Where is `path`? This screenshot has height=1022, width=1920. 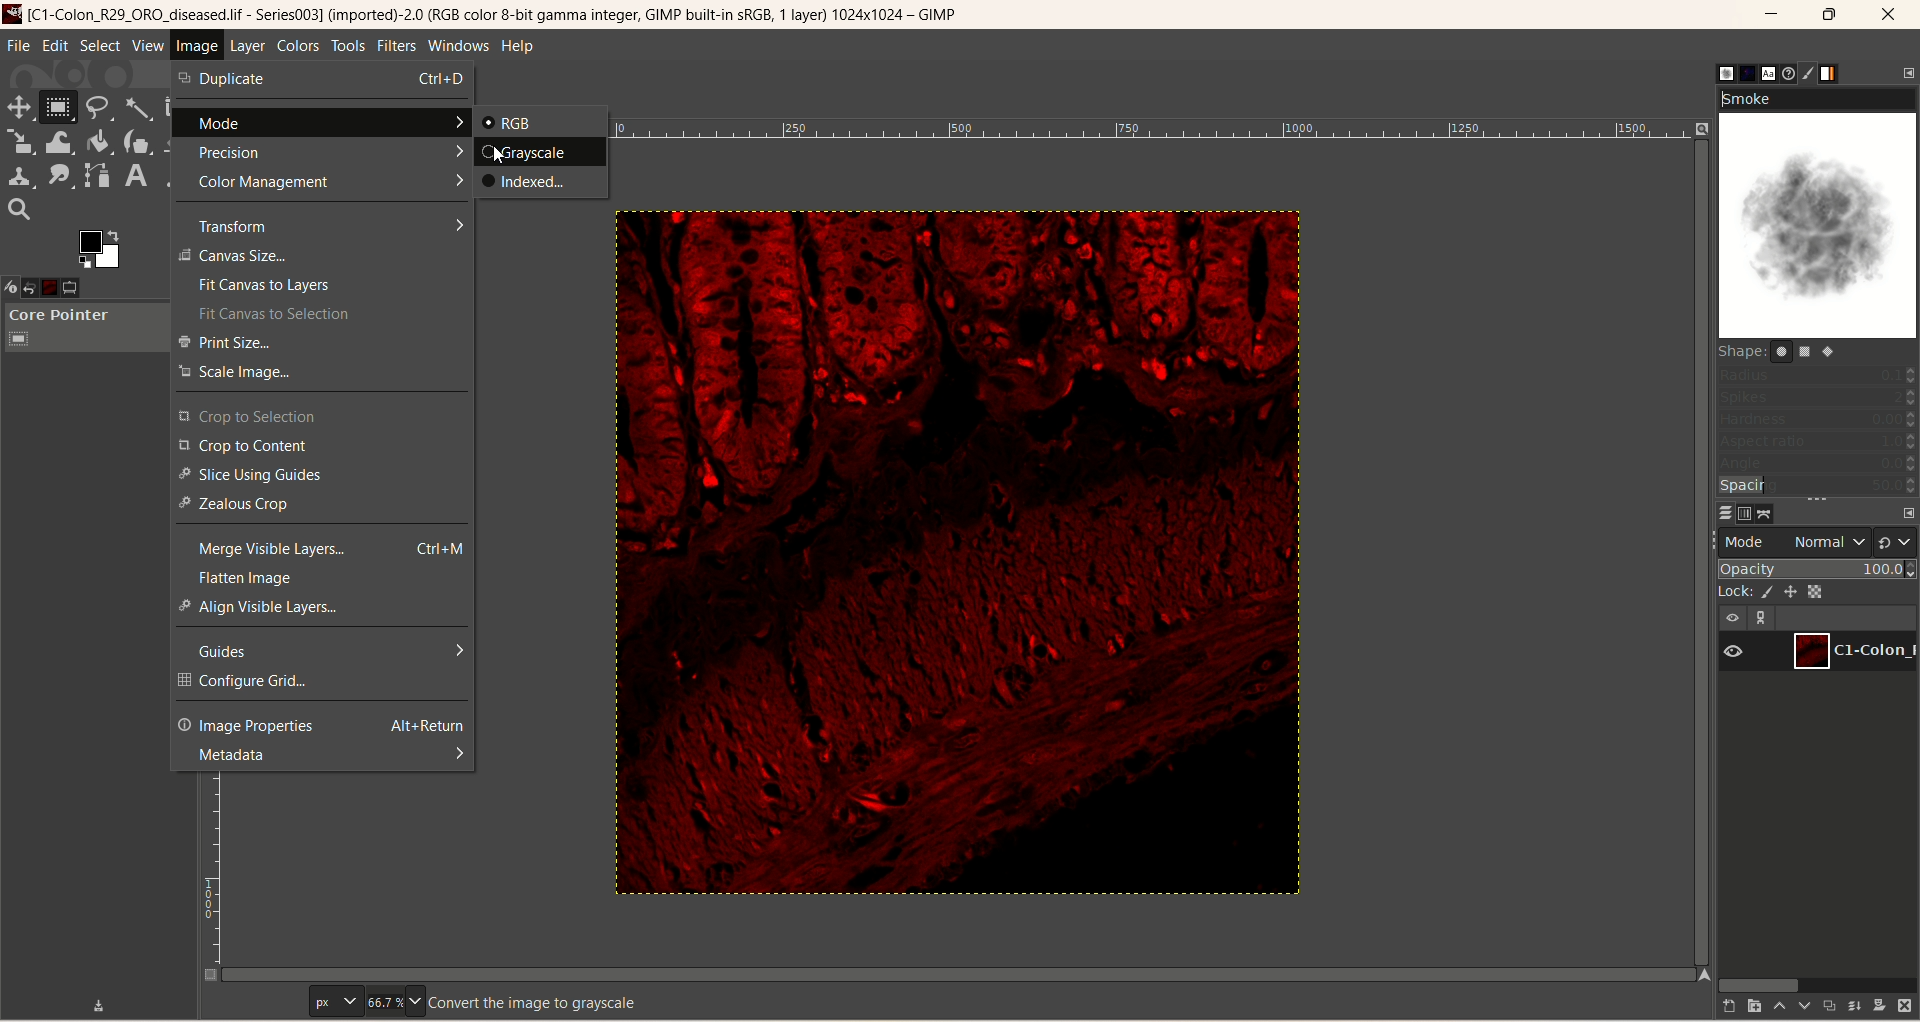 path is located at coordinates (1764, 513).